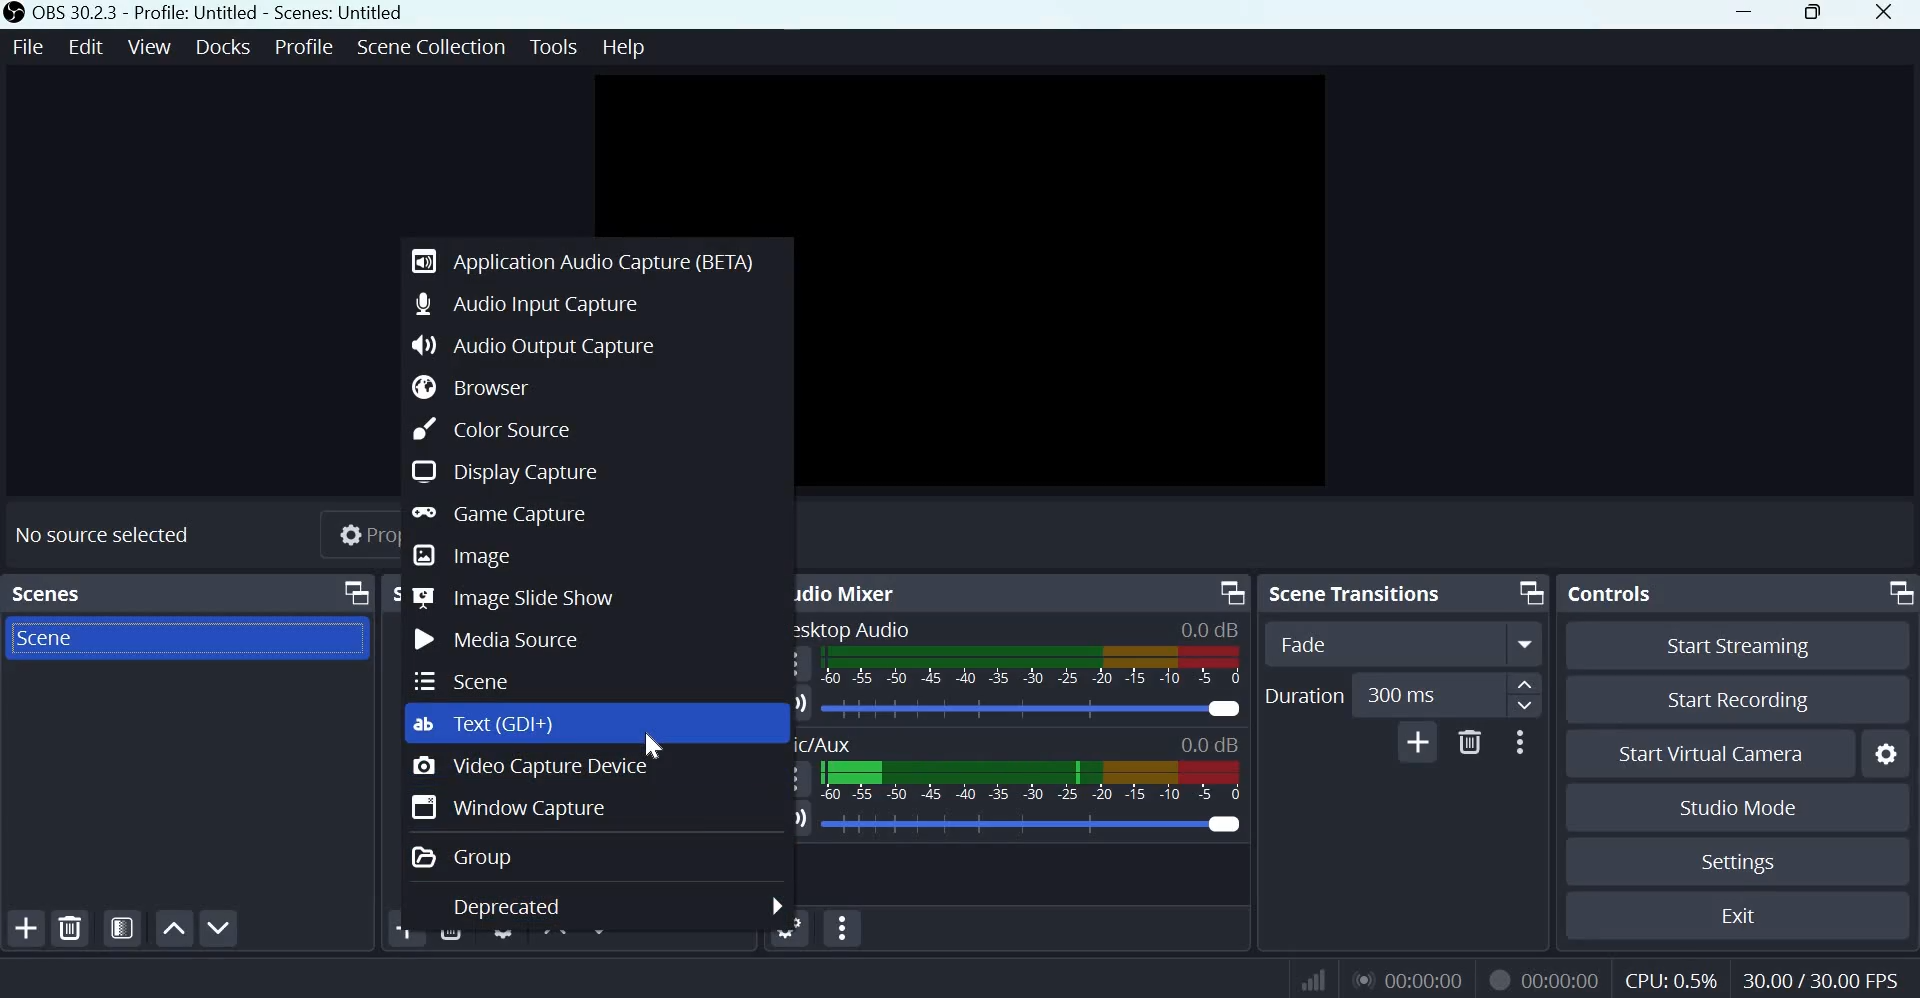  Describe the element at coordinates (496, 637) in the screenshot. I see `Media source` at that location.